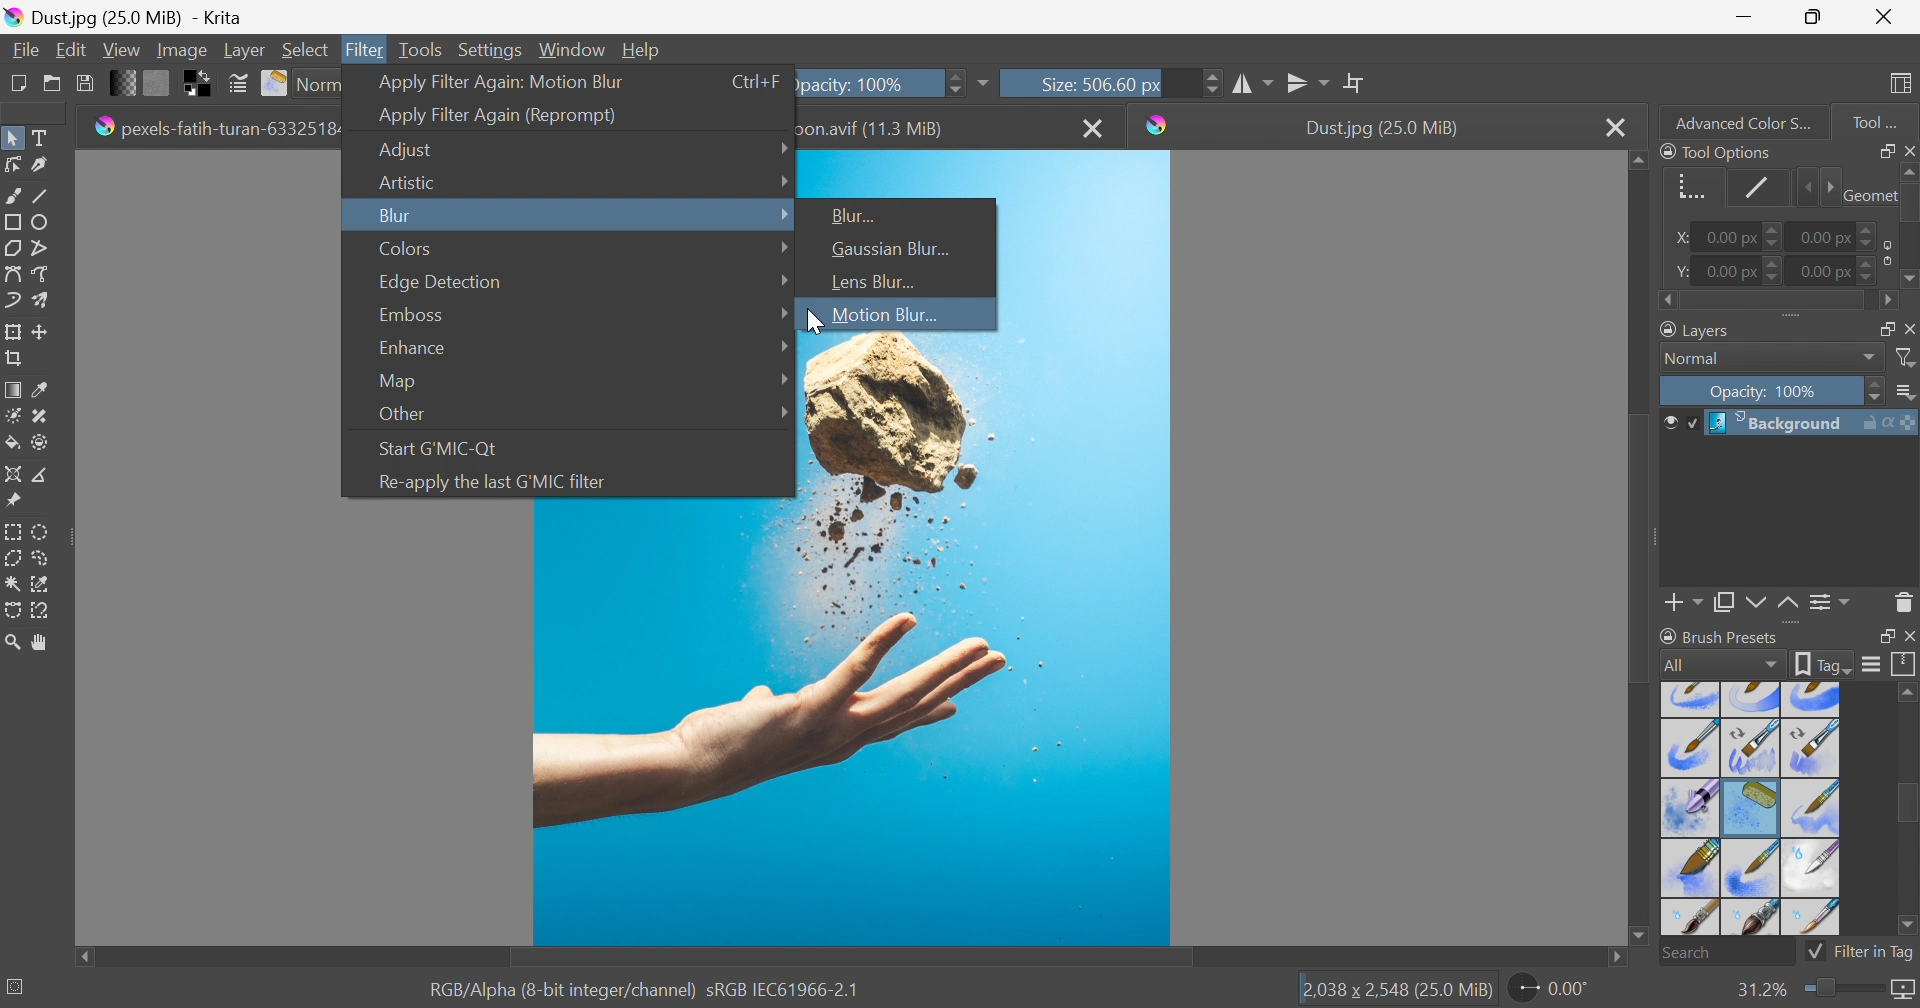 The width and height of the screenshot is (1920, 1008). What do you see at coordinates (48, 196) in the screenshot?
I see `Line tool` at bounding box center [48, 196].